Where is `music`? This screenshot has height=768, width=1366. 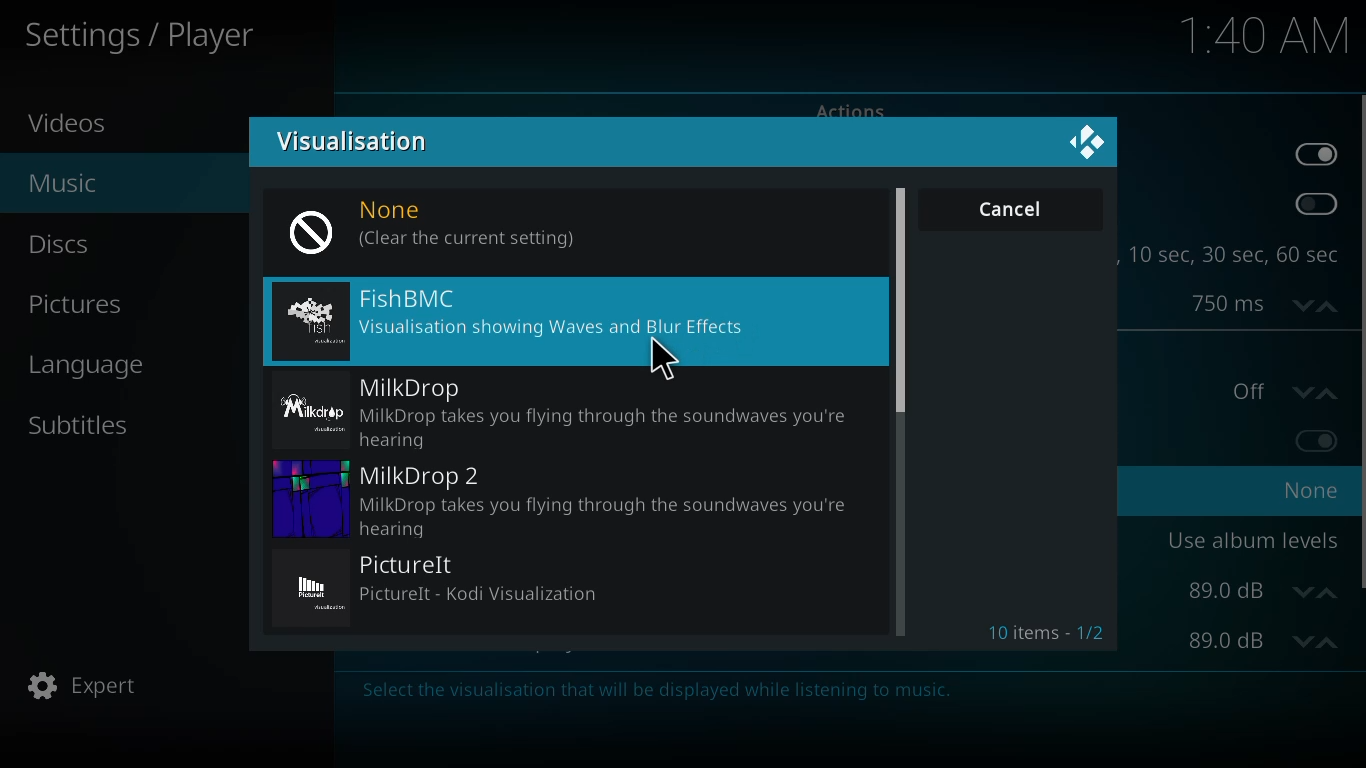
music is located at coordinates (61, 180).